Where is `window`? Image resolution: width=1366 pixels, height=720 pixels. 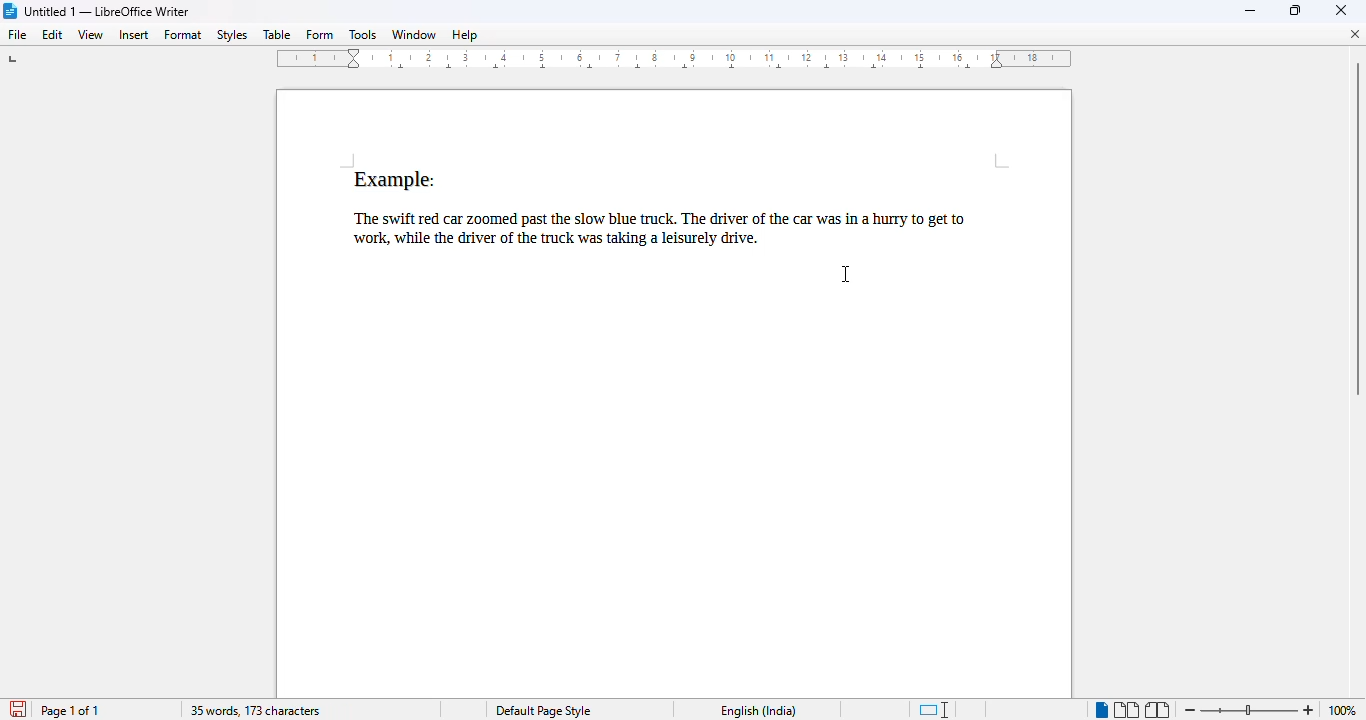 window is located at coordinates (414, 34).